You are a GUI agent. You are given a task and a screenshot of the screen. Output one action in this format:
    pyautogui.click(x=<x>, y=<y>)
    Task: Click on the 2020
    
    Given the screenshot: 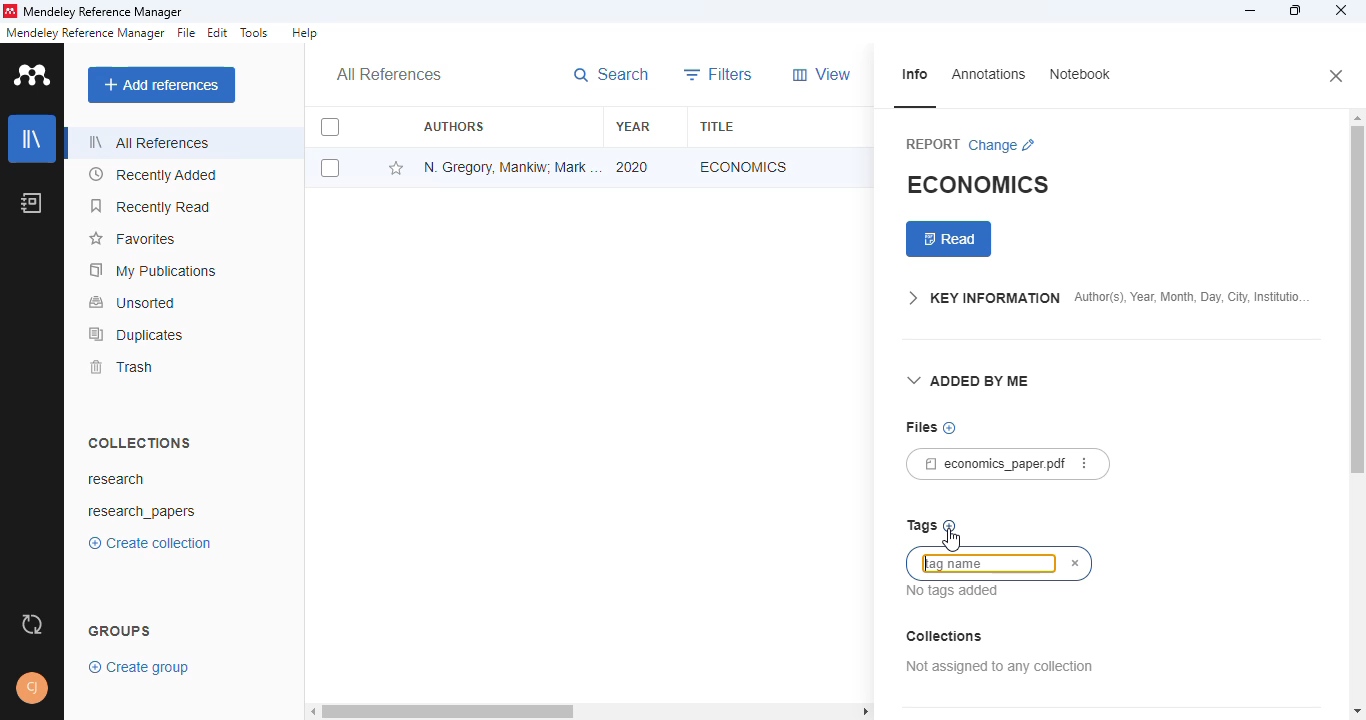 What is the action you would take?
    pyautogui.click(x=633, y=166)
    